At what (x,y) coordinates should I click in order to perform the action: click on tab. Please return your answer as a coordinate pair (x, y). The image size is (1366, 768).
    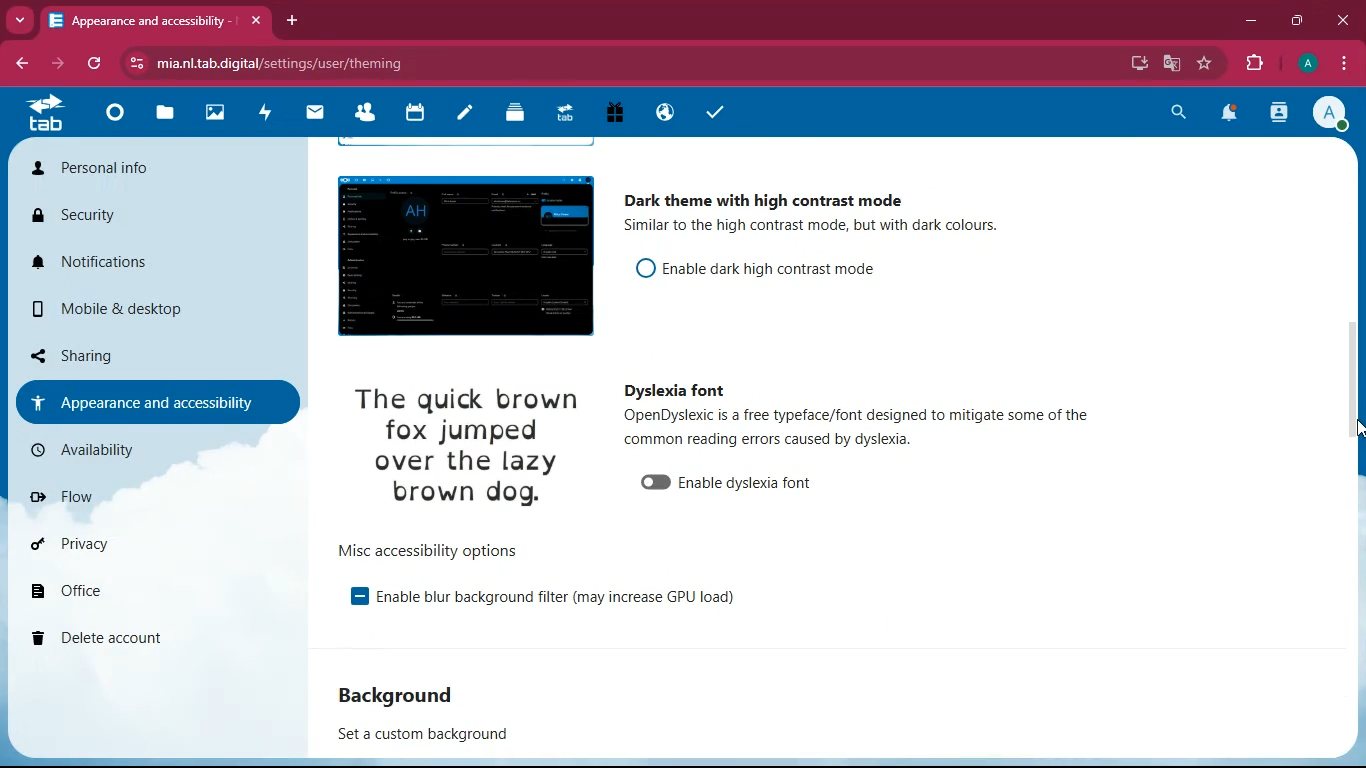
    Looking at the image, I should click on (53, 112).